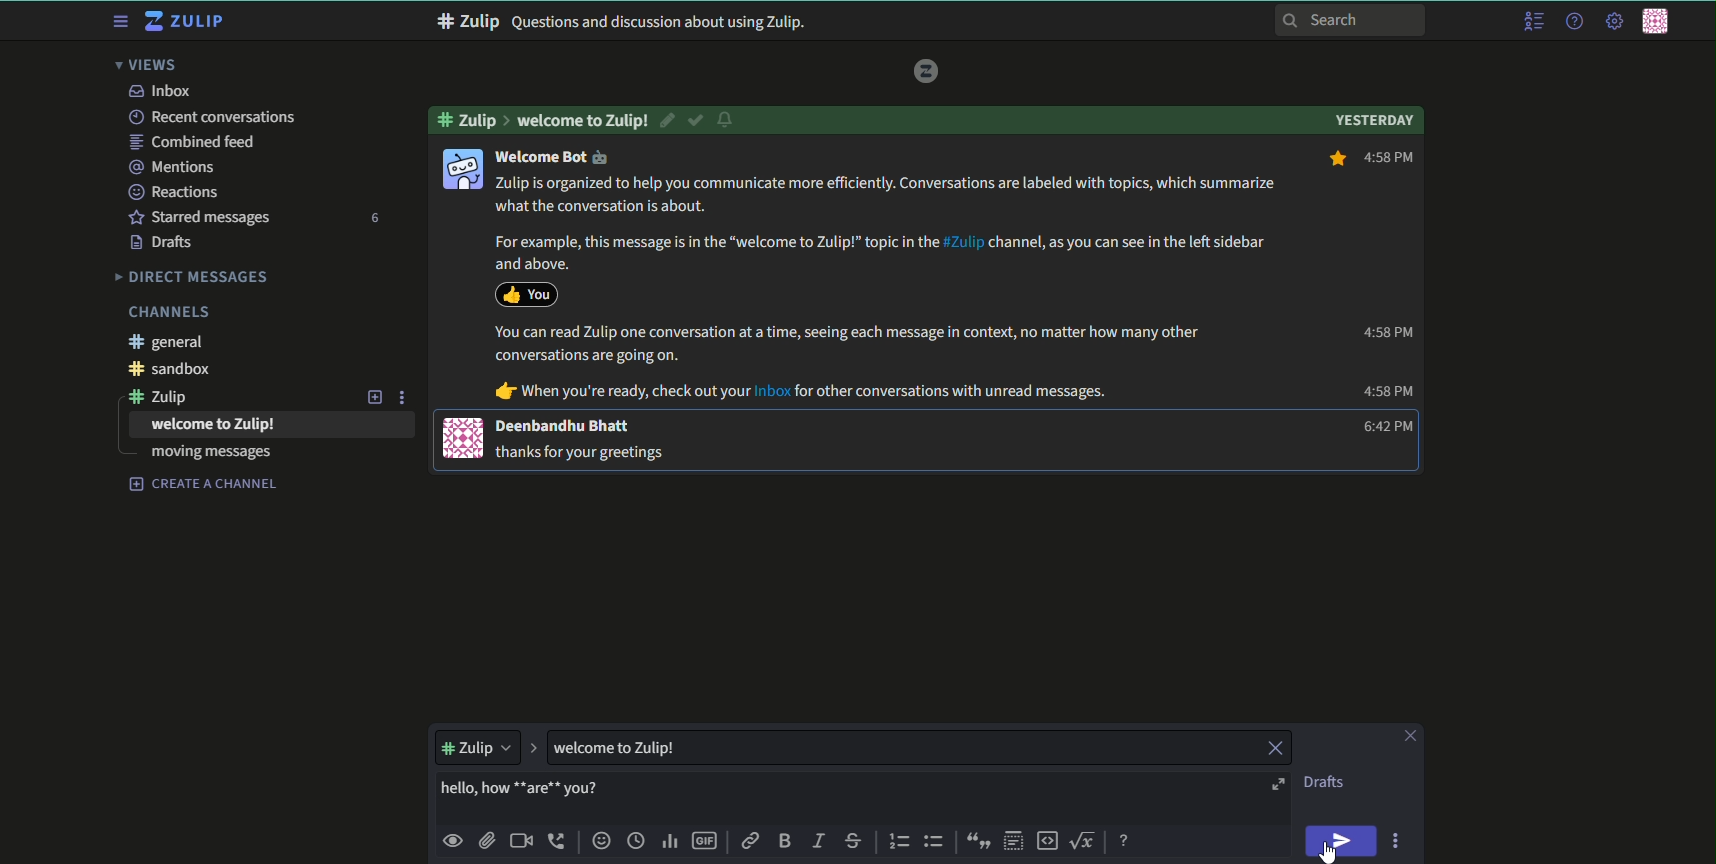  I want to click on highlighted text, so click(527, 788).